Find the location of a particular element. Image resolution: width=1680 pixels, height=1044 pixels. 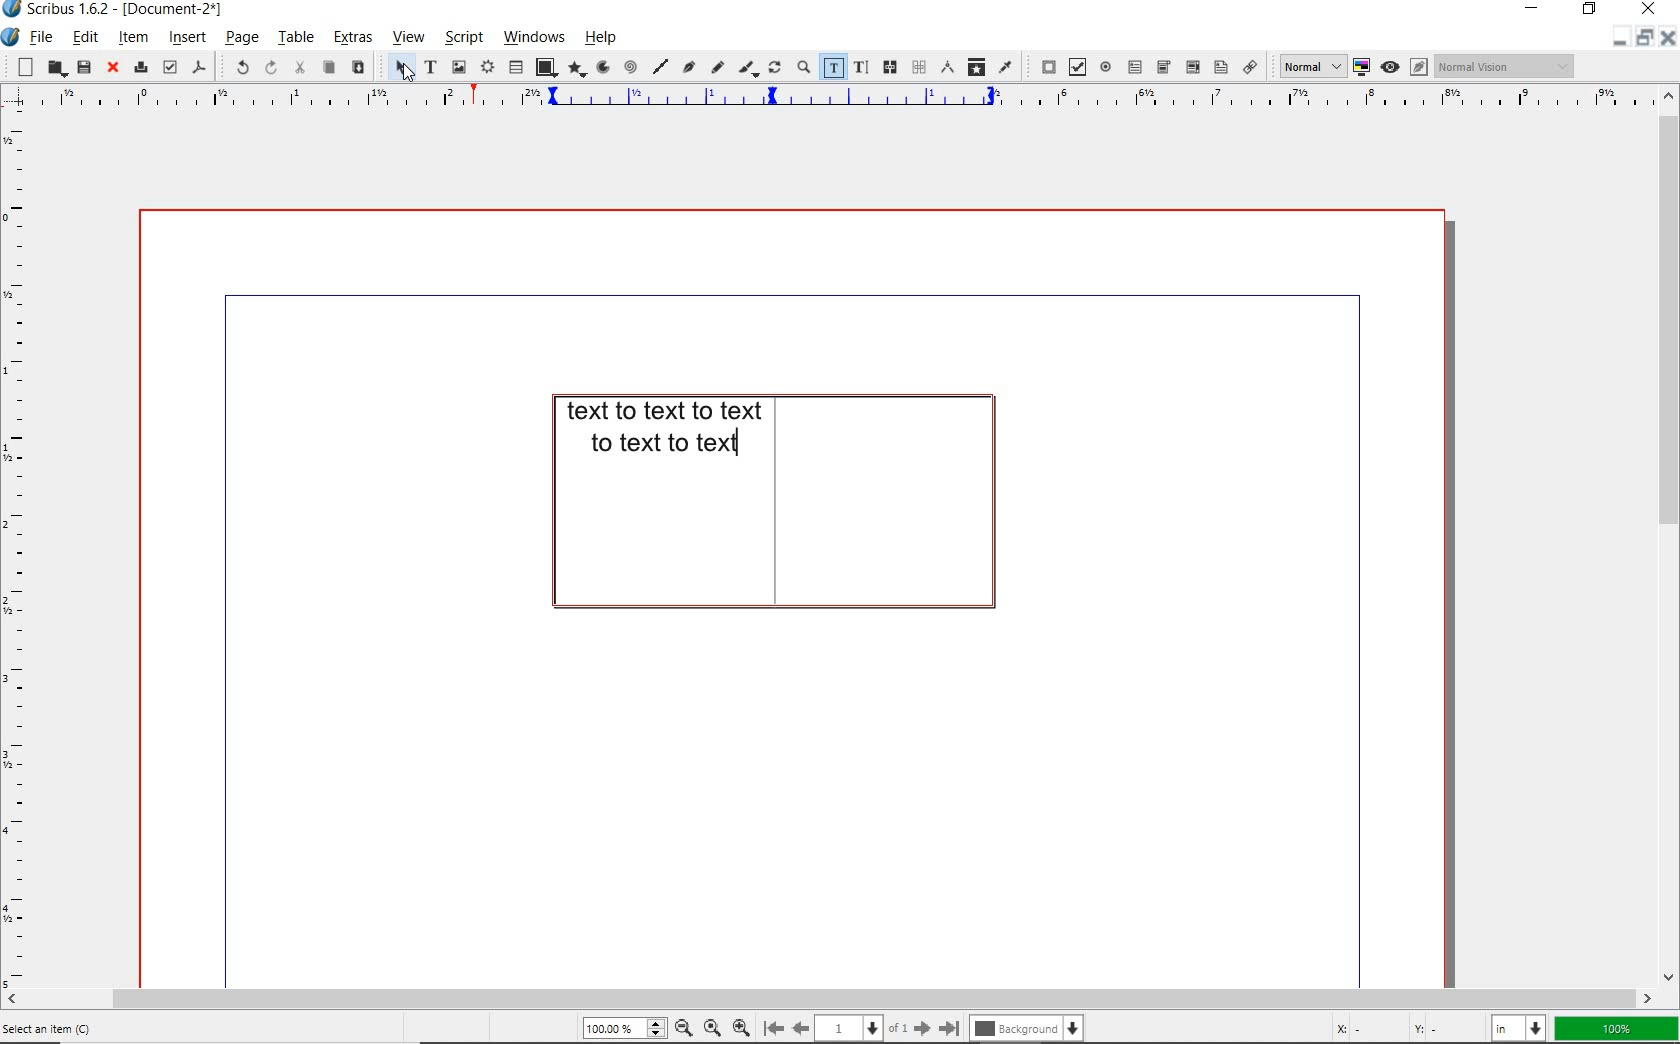

unlink text frames is located at coordinates (918, 68).